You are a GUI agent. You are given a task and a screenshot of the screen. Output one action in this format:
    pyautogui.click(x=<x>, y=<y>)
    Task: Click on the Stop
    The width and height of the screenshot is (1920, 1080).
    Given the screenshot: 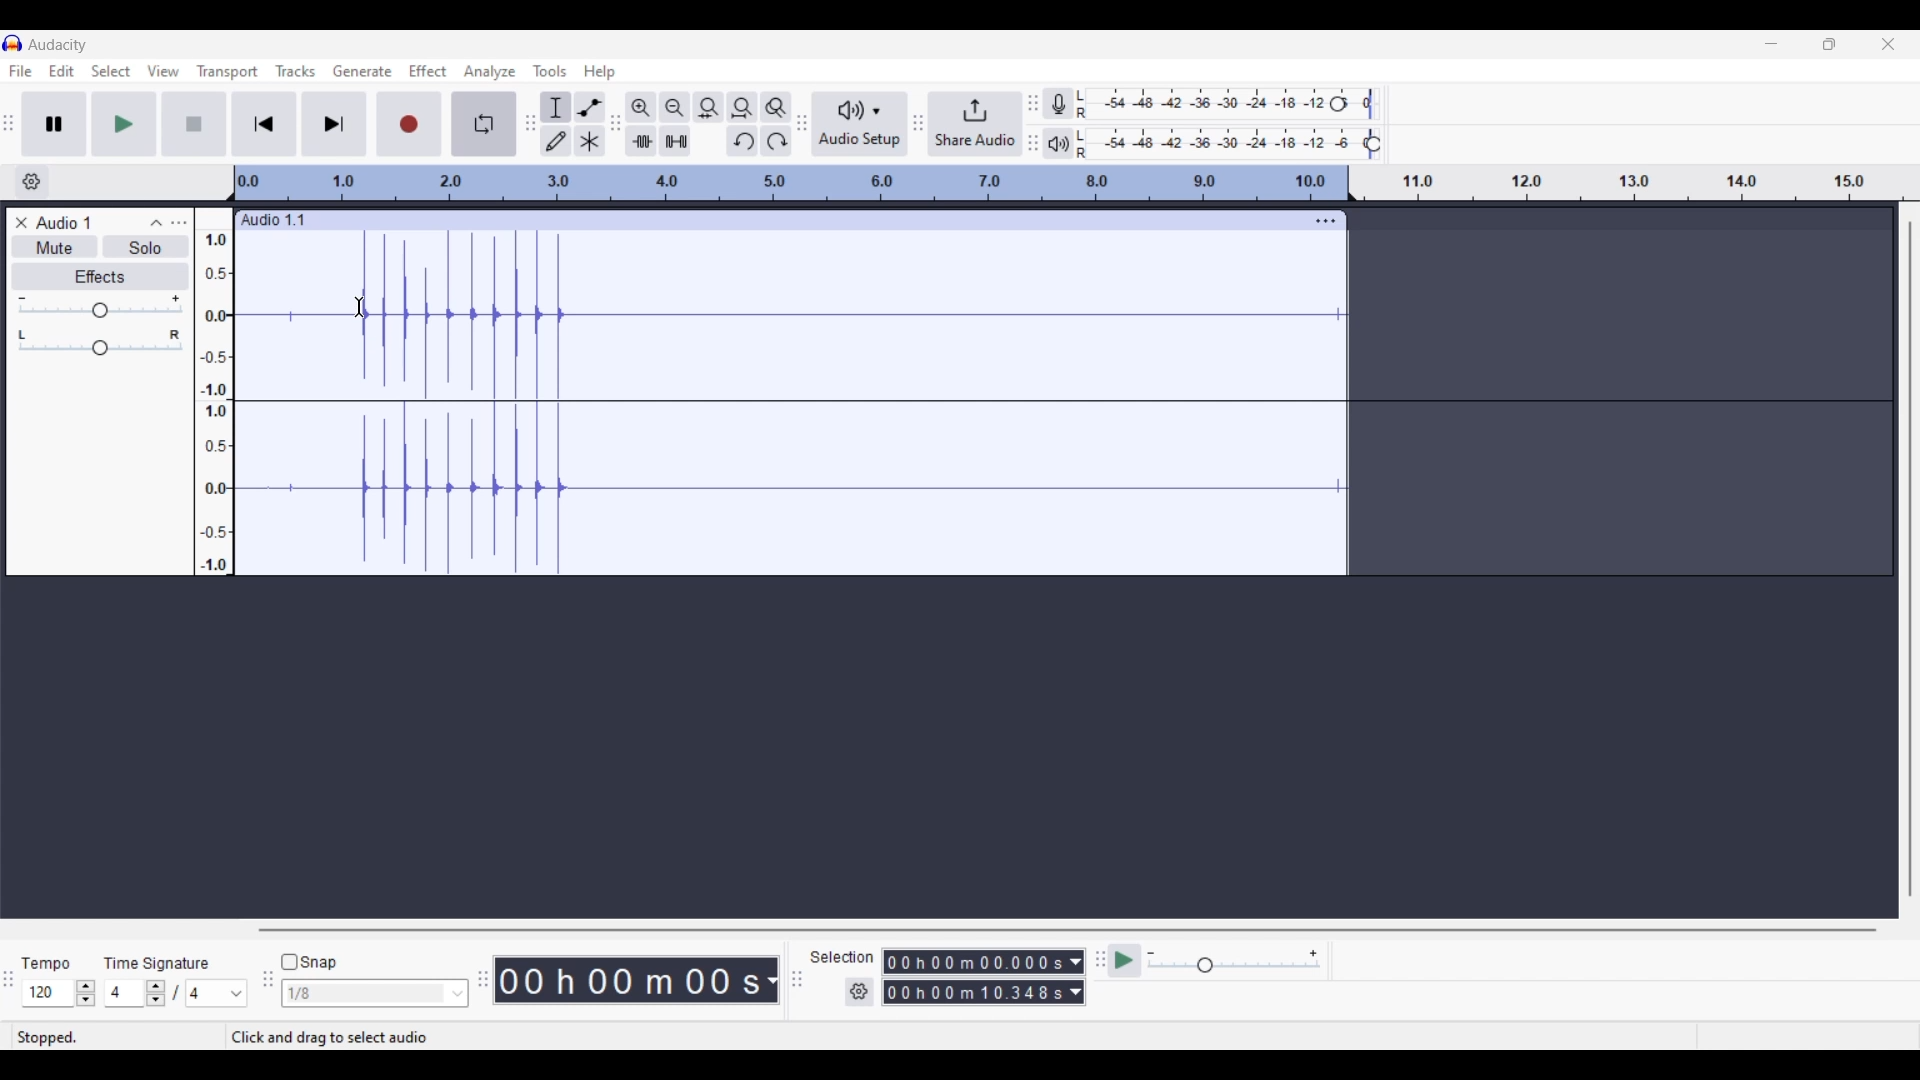 What is the action you would take?
    pyautogui.click(x=195, y=124)
    